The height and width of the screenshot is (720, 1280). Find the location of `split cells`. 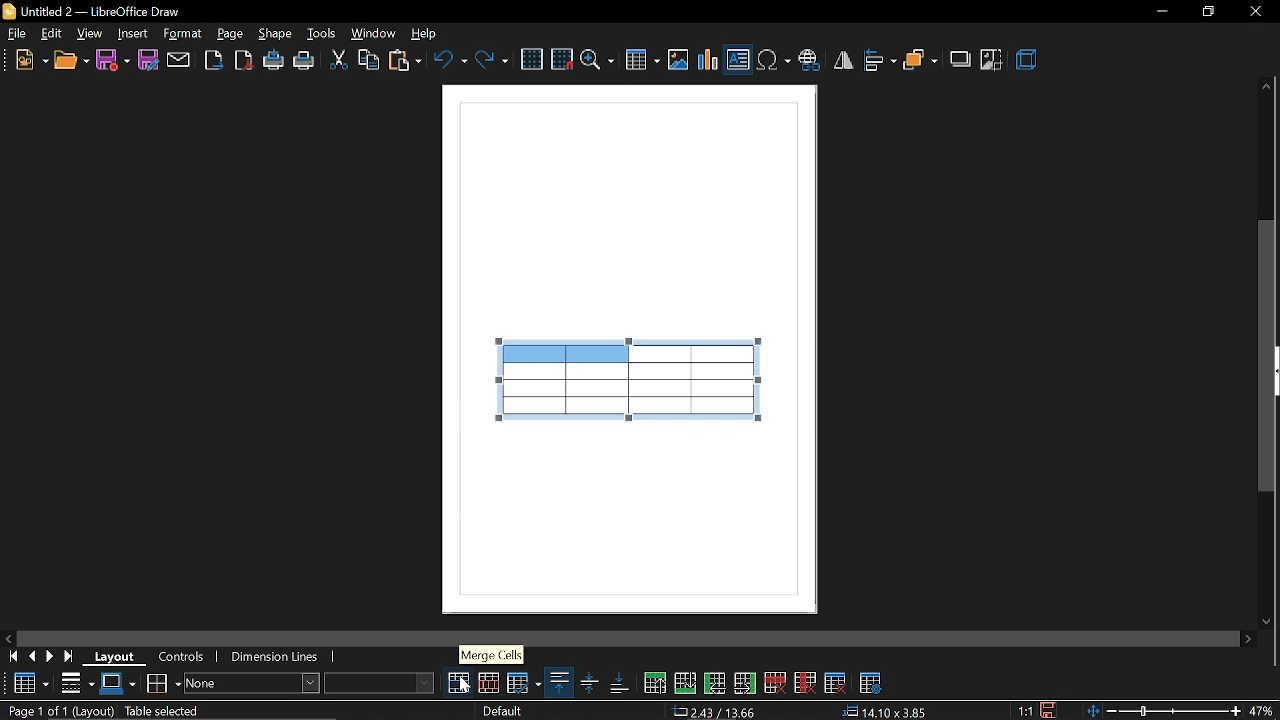

split cells is located at coordinates (490, 683).